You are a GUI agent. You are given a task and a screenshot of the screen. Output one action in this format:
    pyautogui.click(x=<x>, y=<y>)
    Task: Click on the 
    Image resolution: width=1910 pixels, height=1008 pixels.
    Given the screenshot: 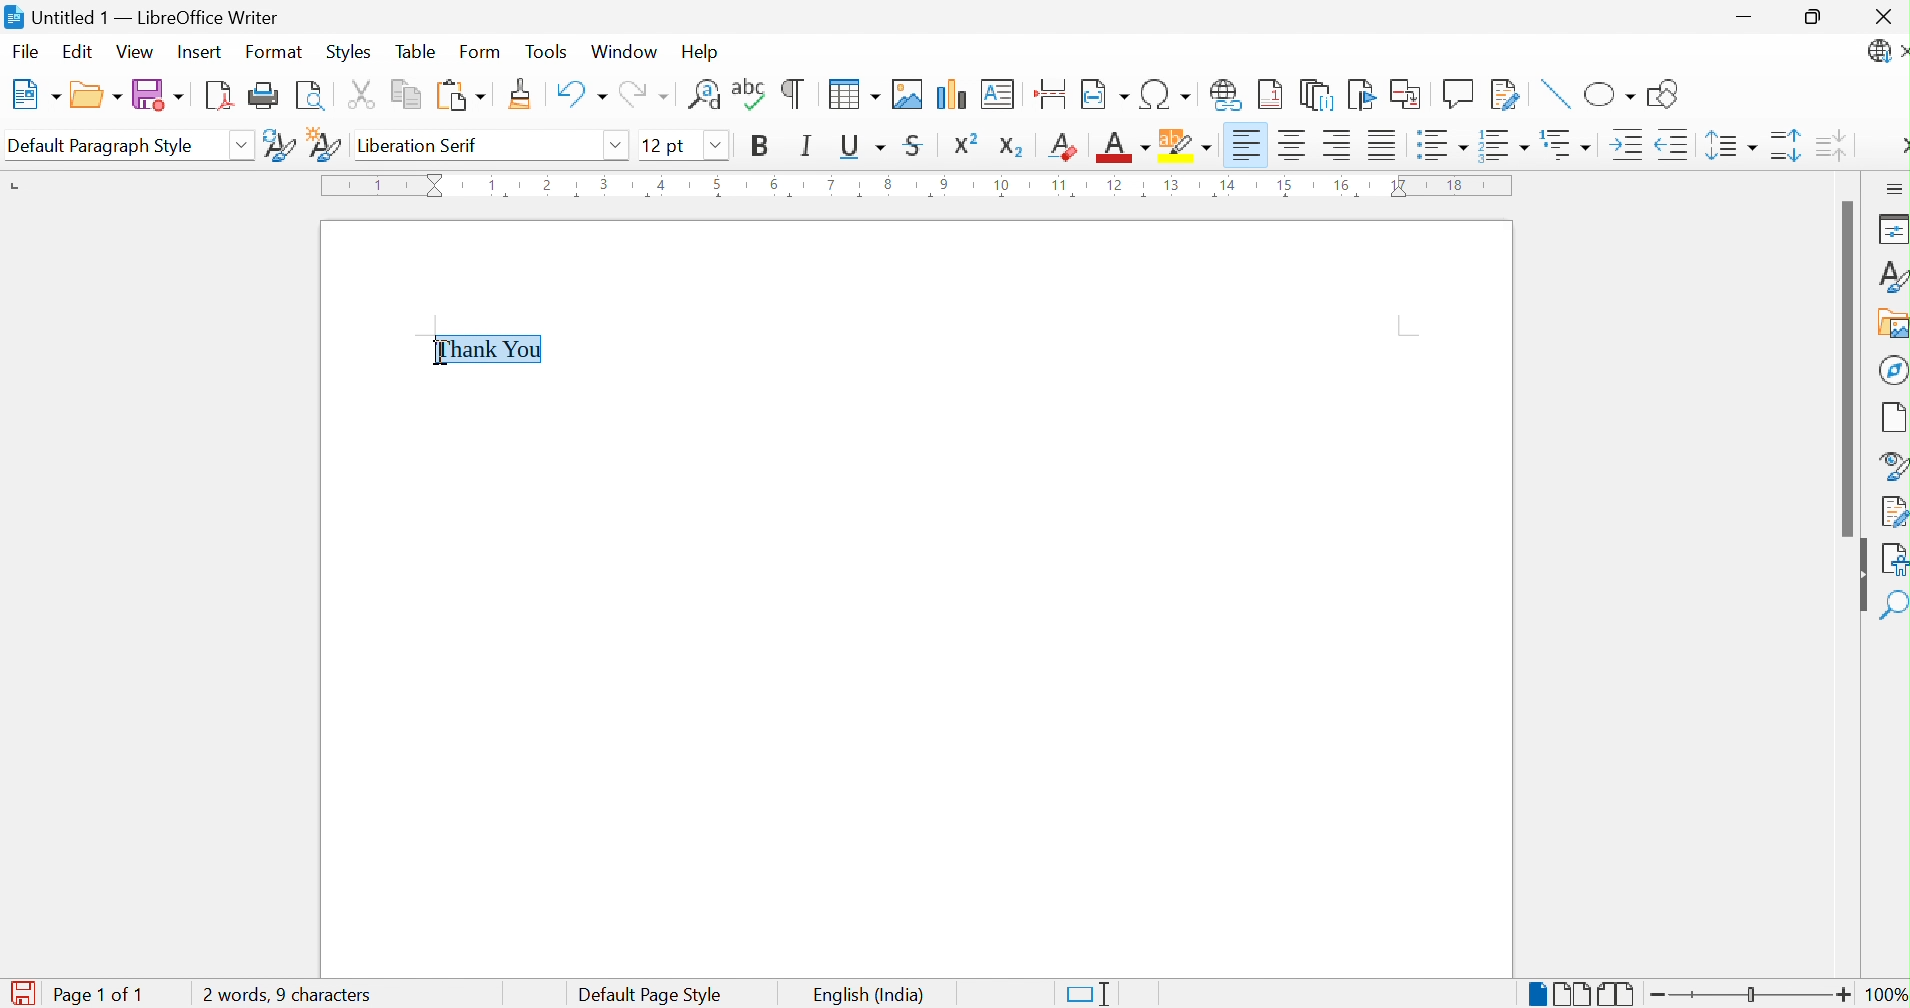 What is the action you would take?
    pyautogui.click(x=642, y=94)
    